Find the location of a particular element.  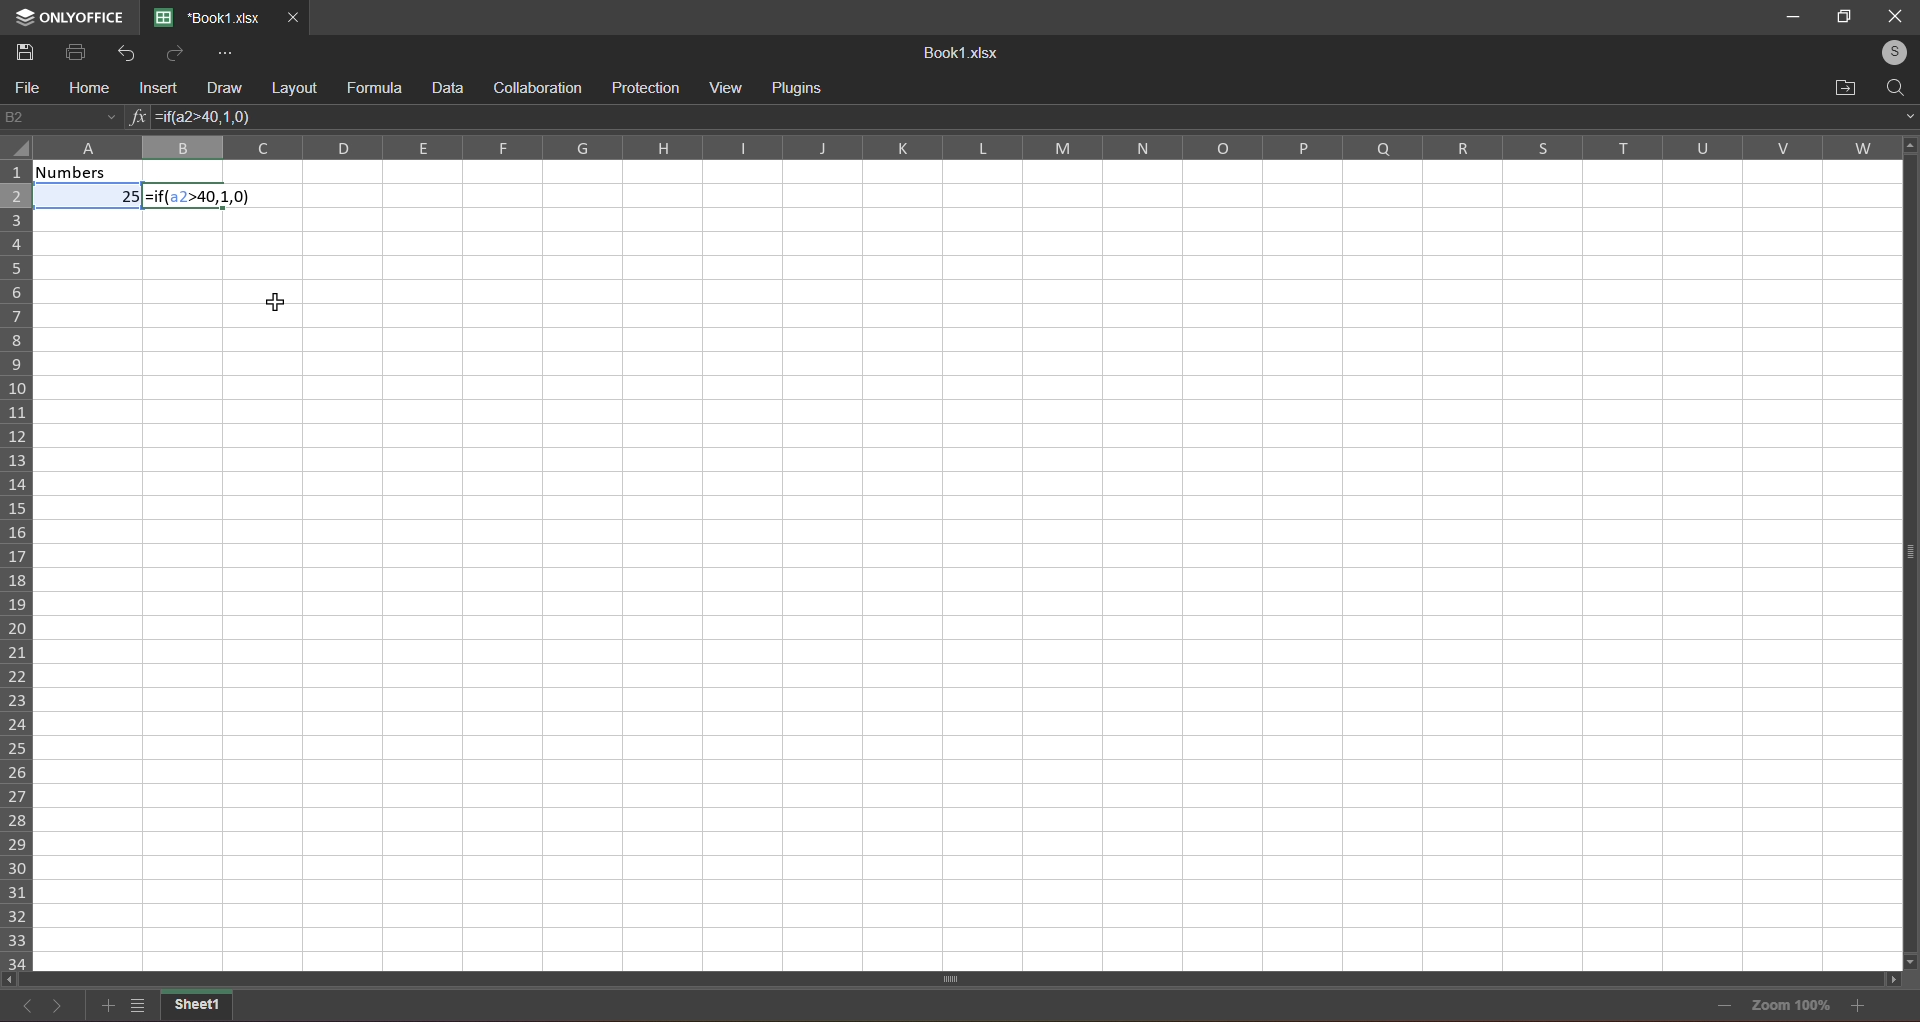

next is located at coordinates (57, 1007).